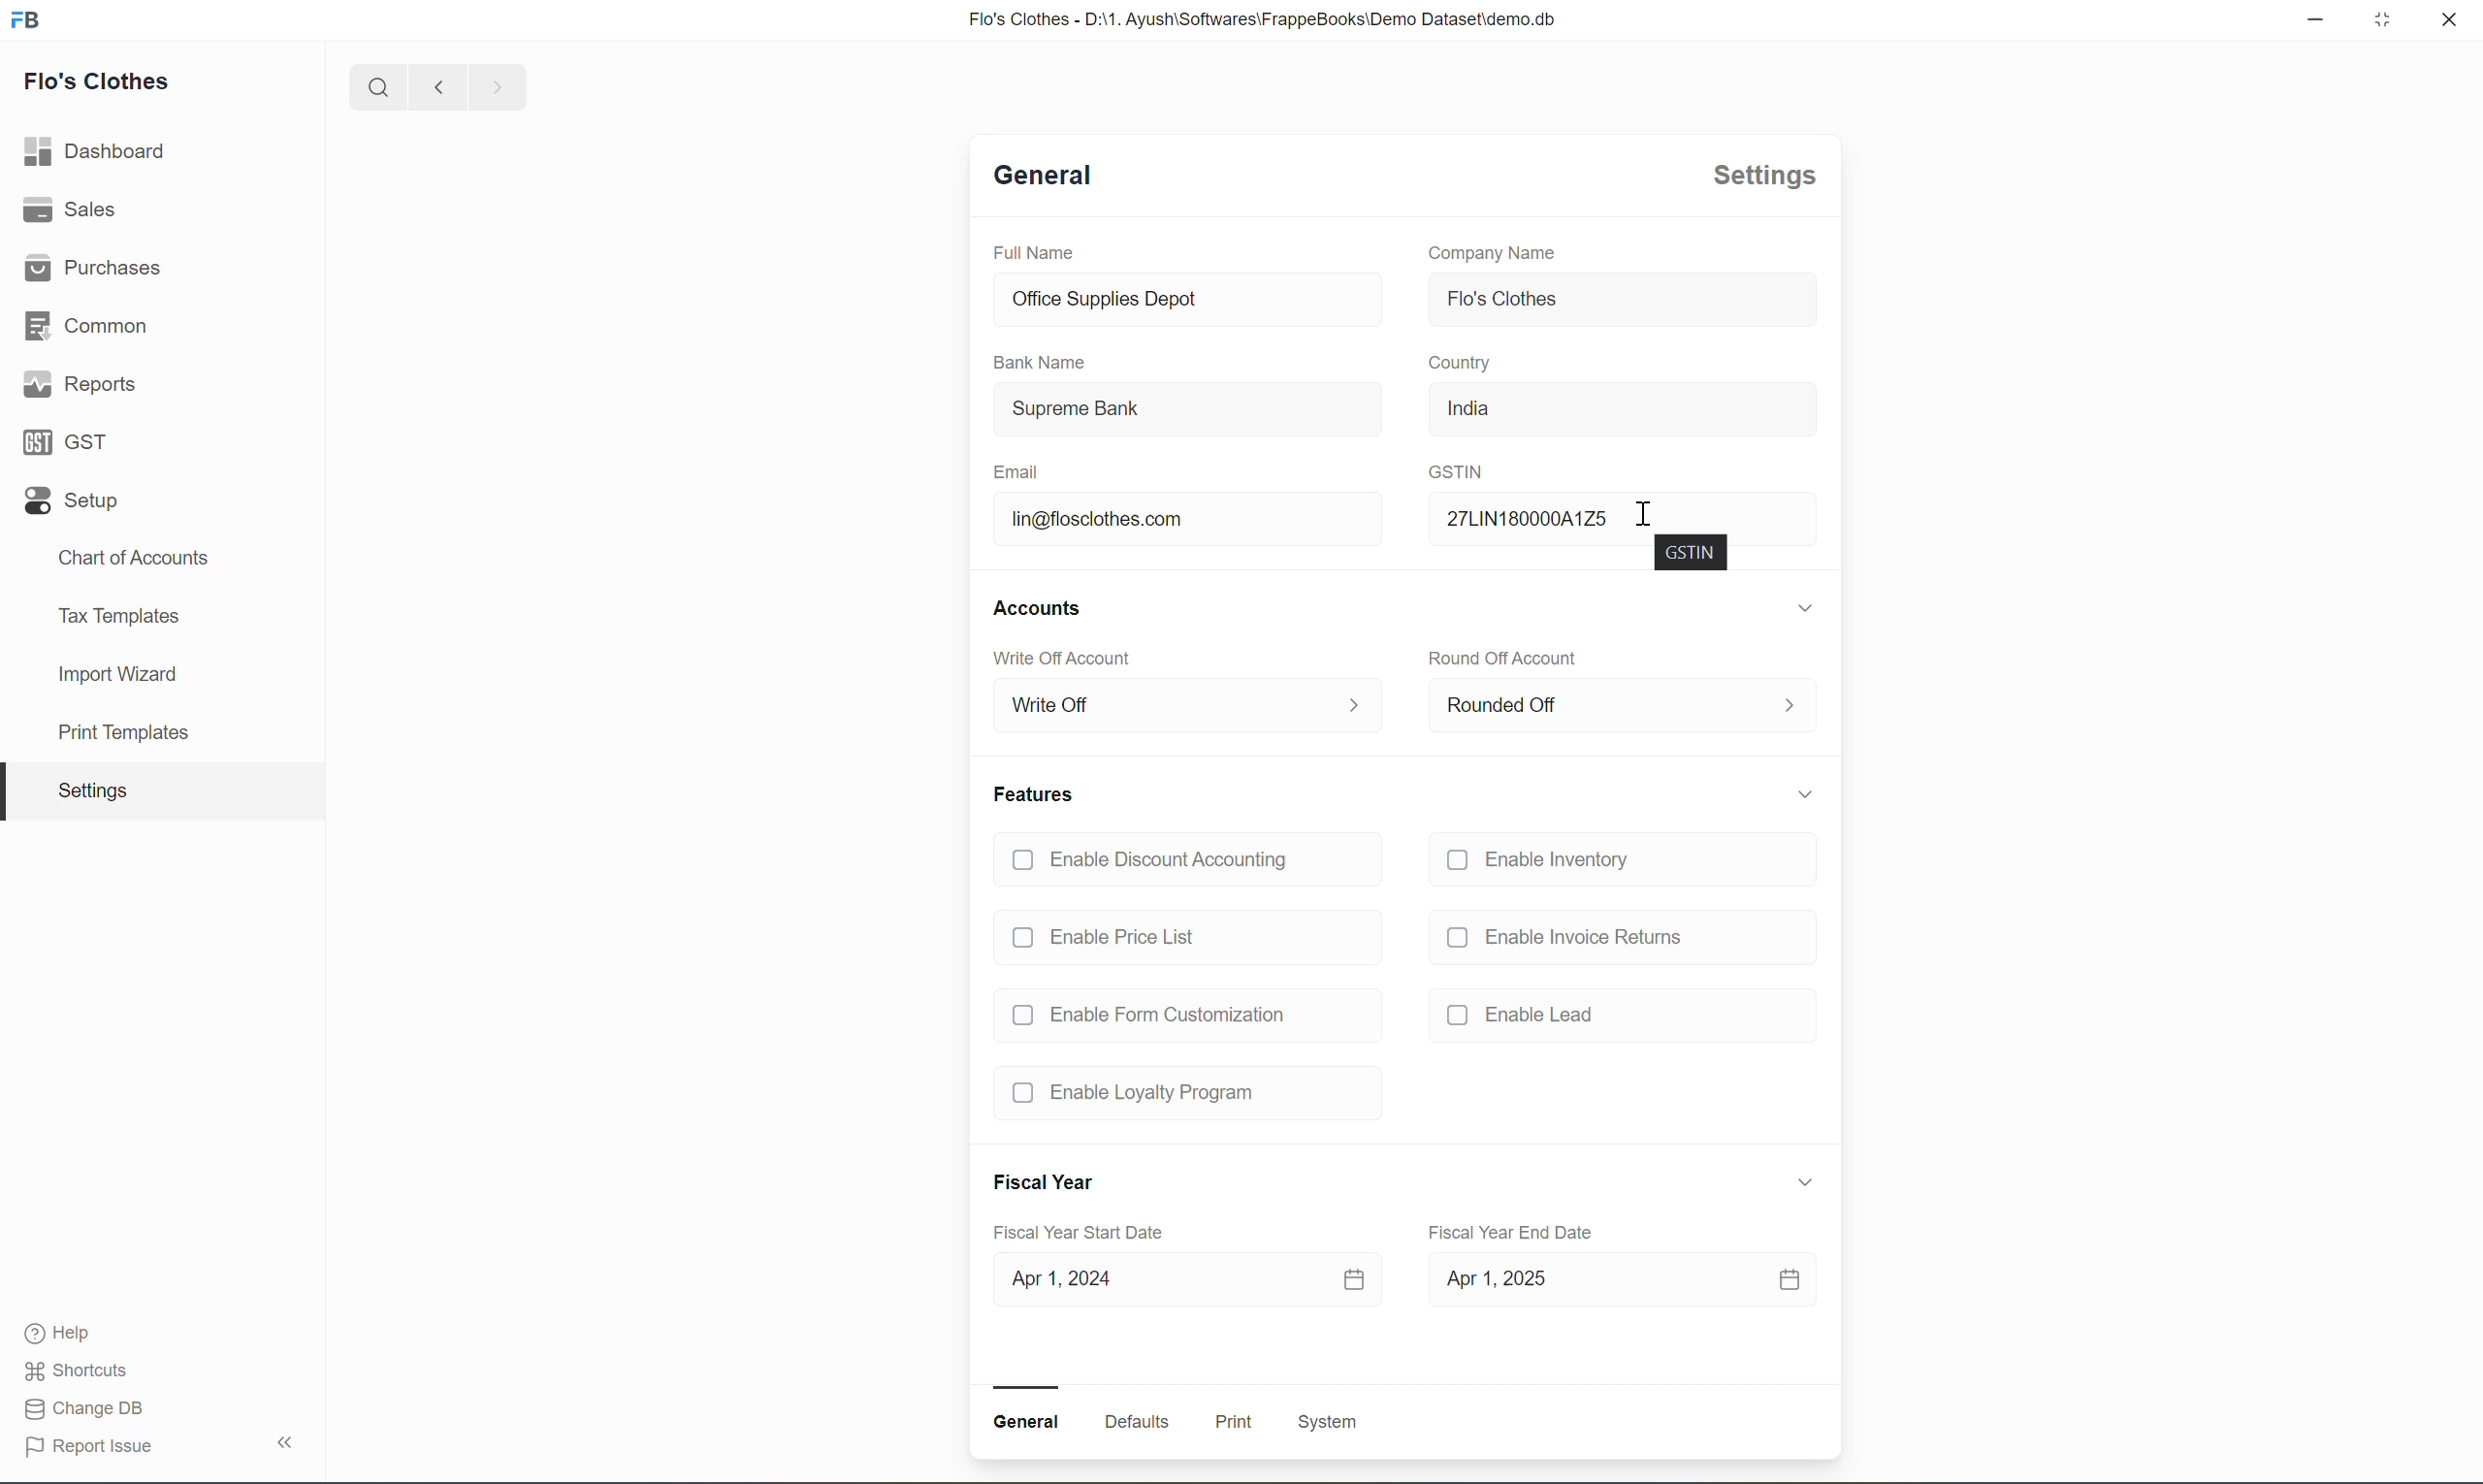 This screenshot has width=2483, height=1484. I want to click on Enable Invoice Returns, so click(1563, 938).